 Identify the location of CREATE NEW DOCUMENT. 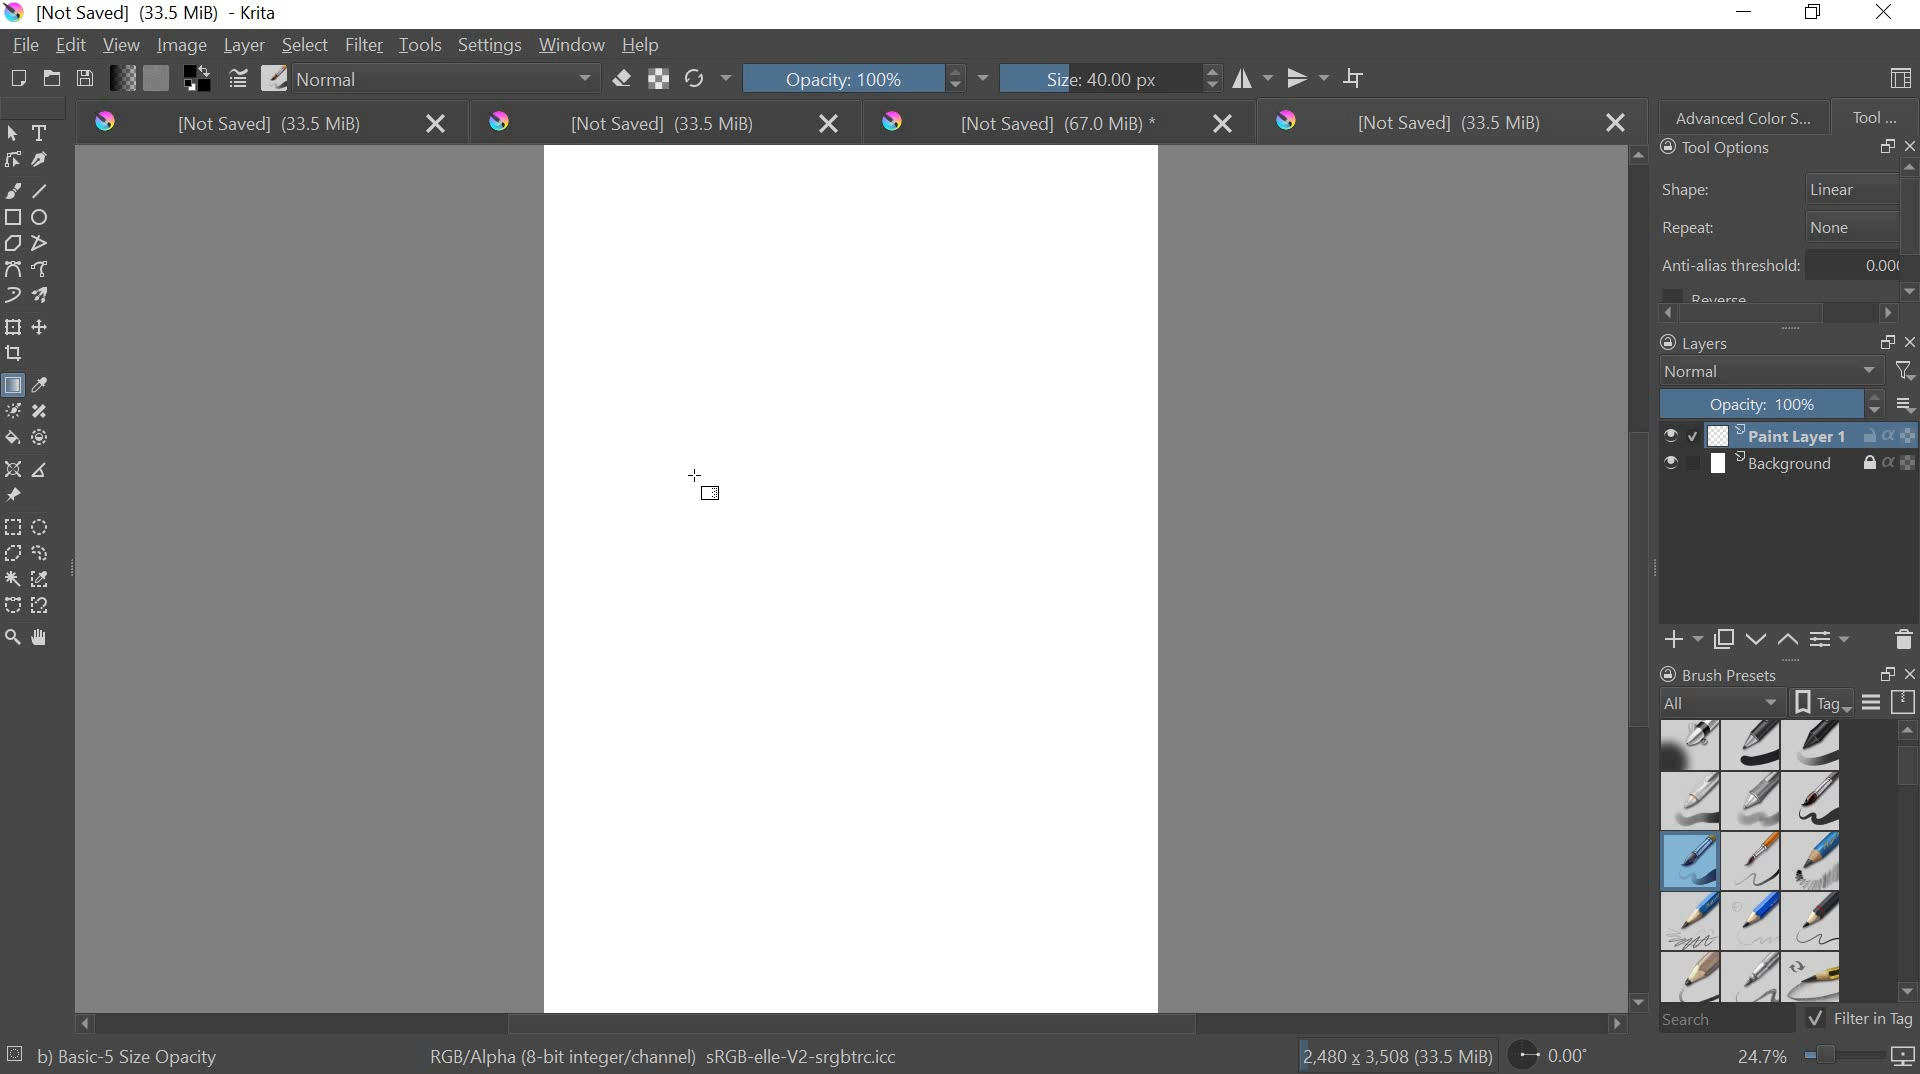
(13, 79).